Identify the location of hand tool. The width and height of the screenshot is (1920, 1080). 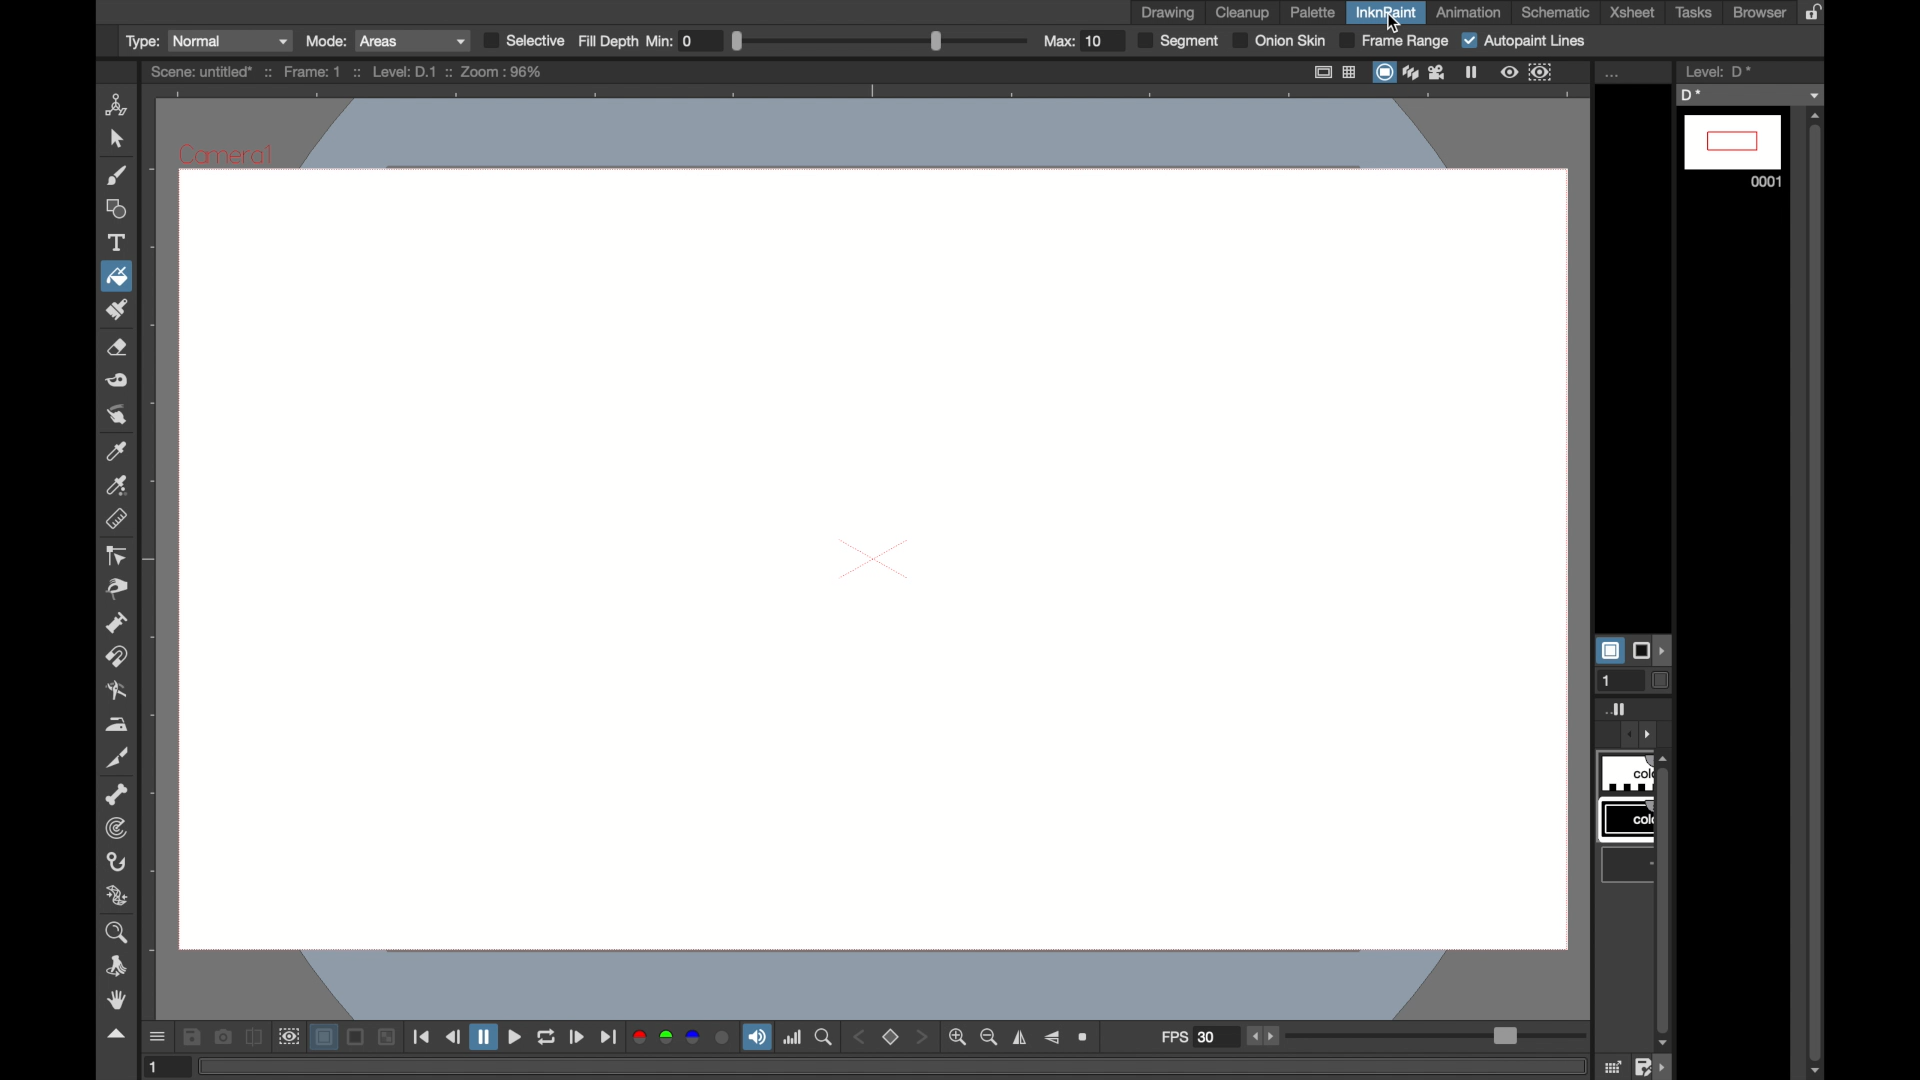
(119, 1000).